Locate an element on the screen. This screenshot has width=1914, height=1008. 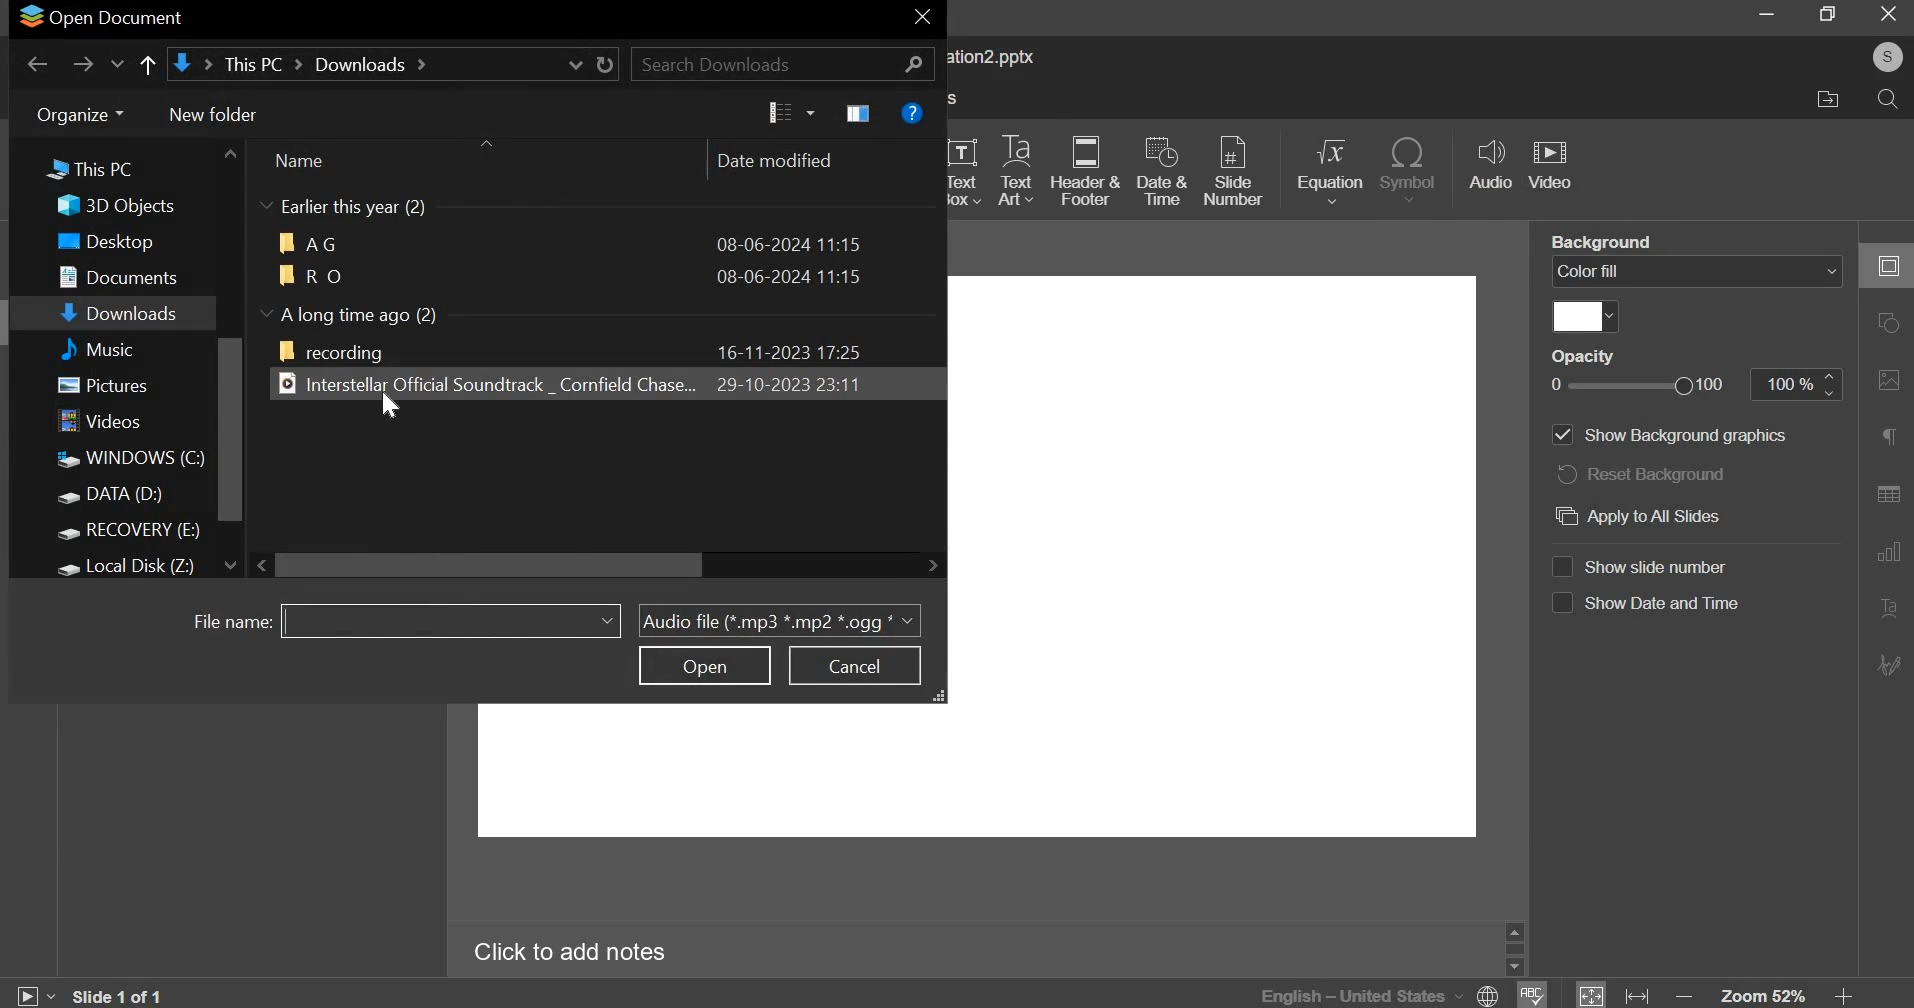
new folder is located at coordinates (213, 116).